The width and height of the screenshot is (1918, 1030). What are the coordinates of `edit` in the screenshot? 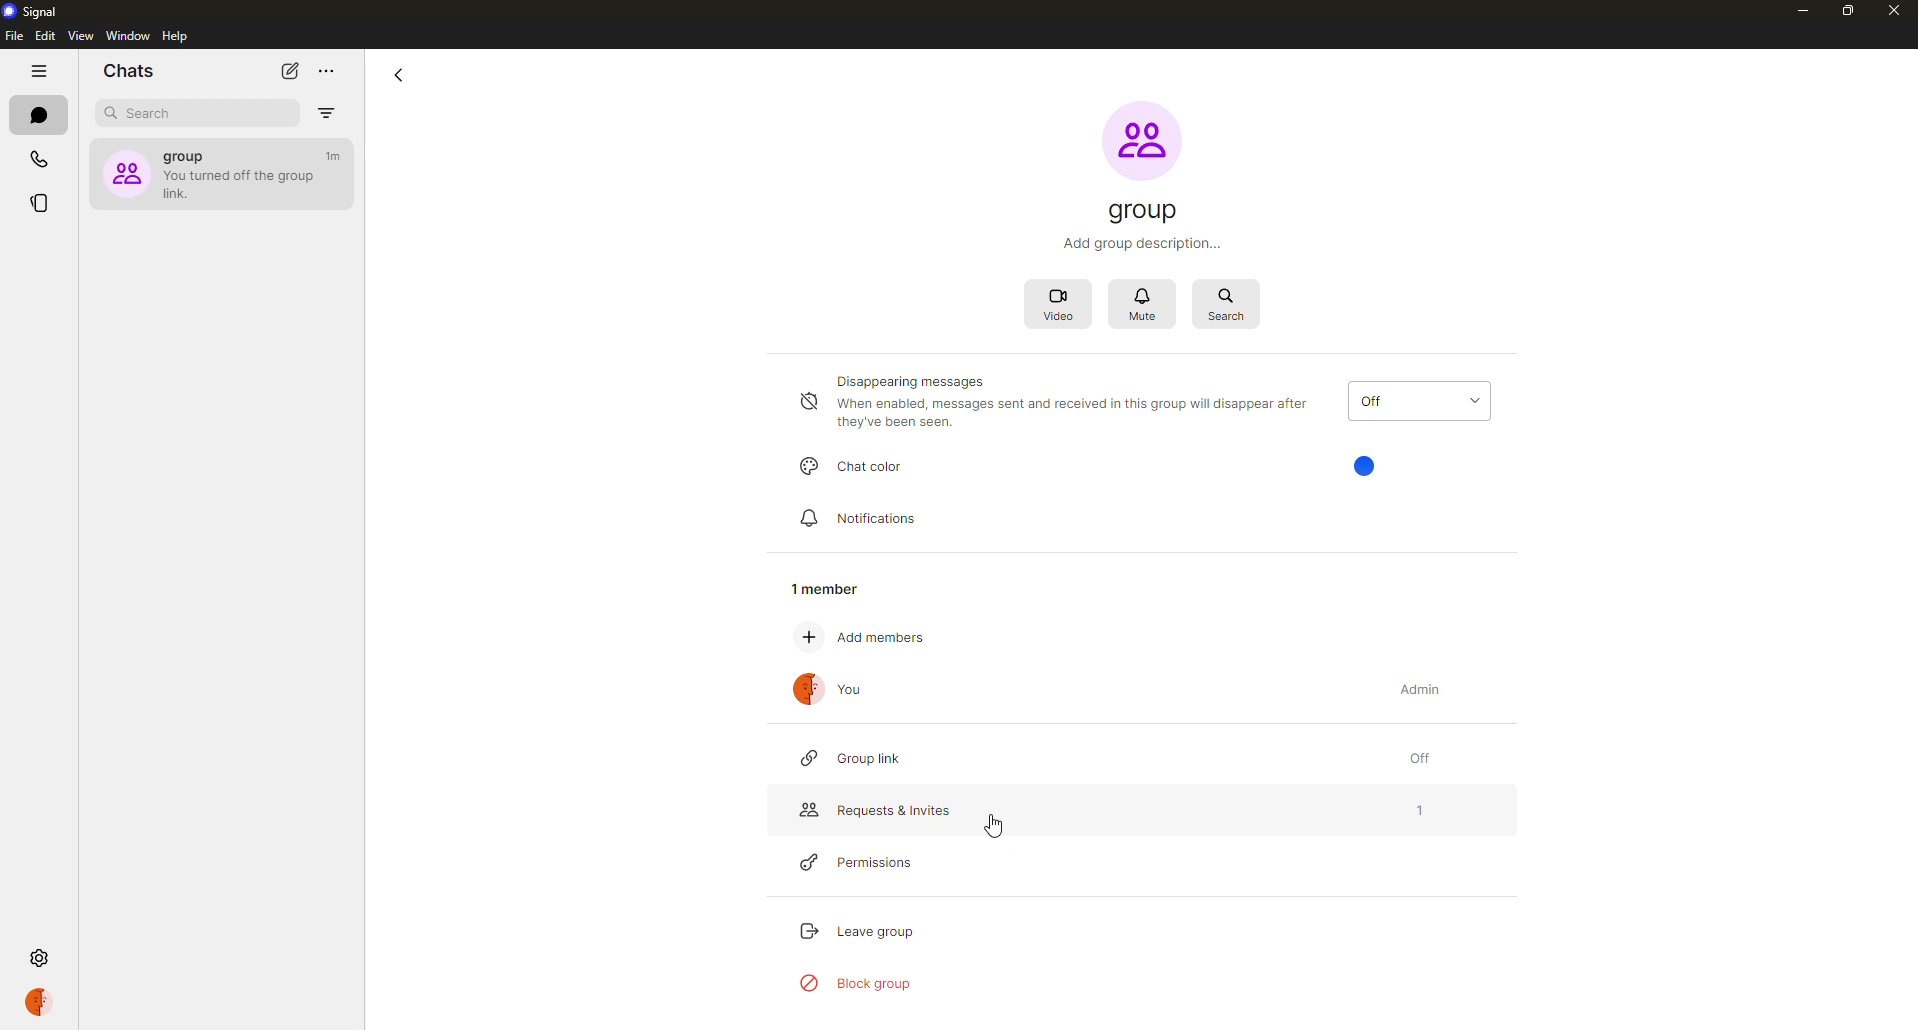 It's located at (46, 37).